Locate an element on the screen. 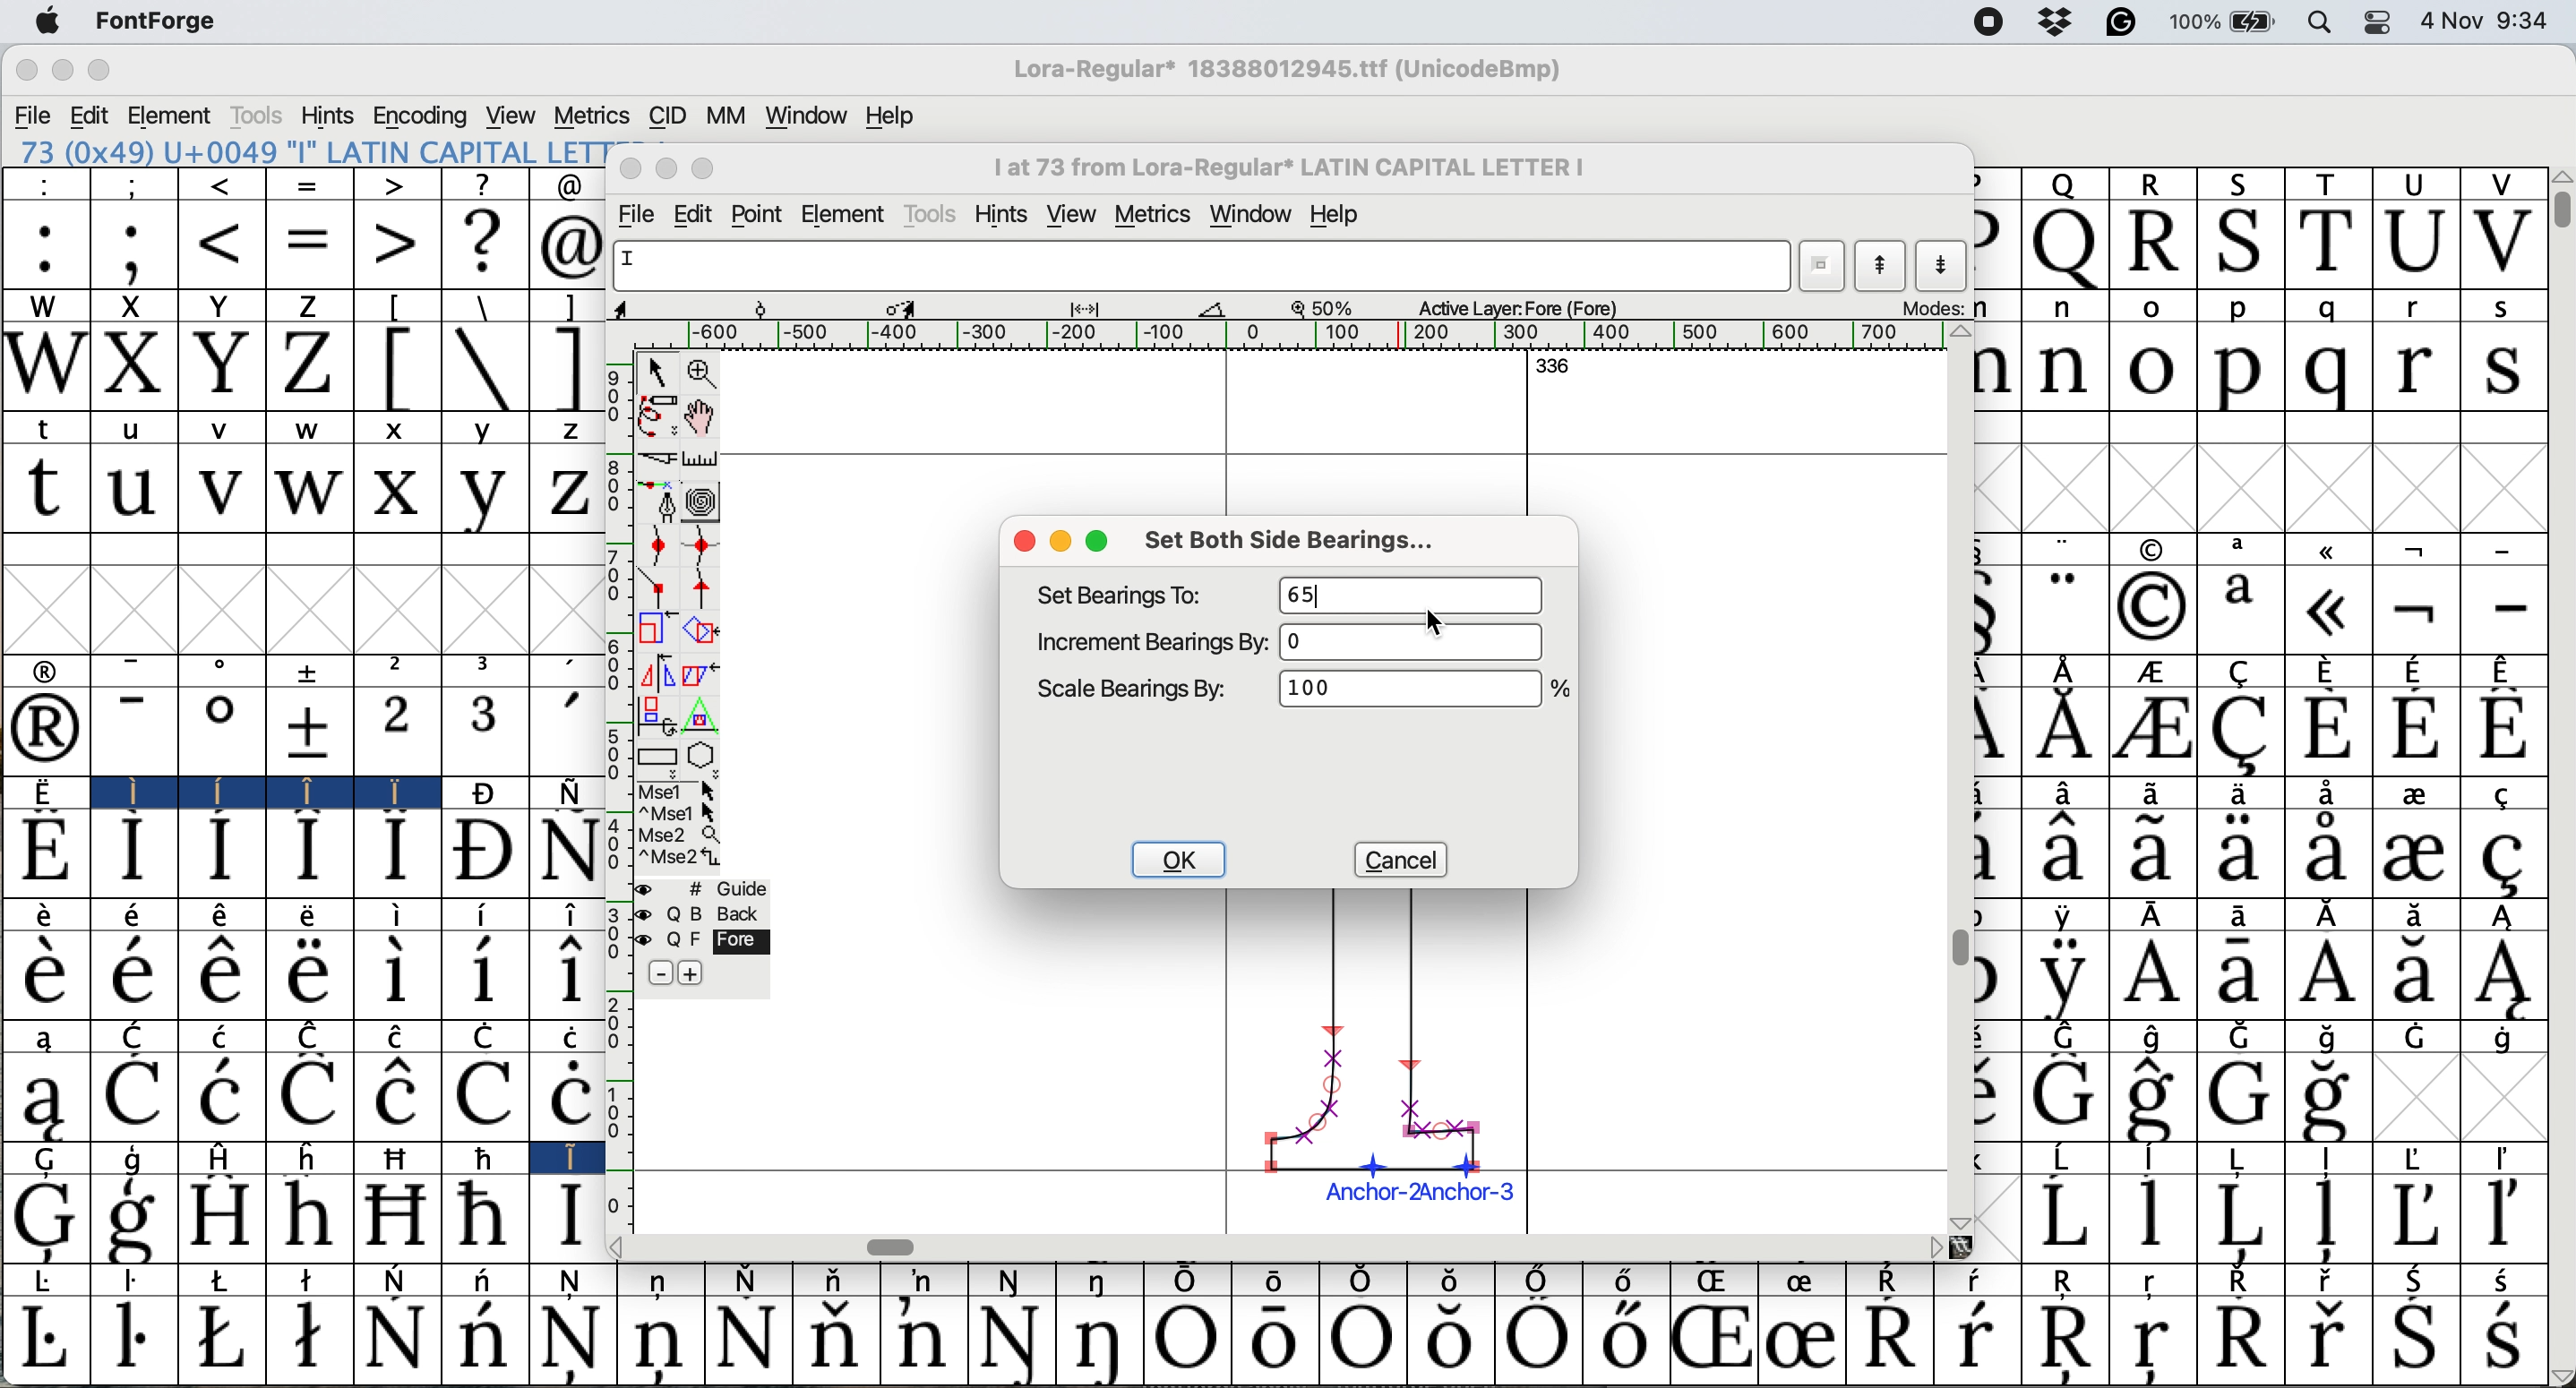 The height and width of the screenshot is (1388, 2576). zoom in is located at coordinates (702, 372).